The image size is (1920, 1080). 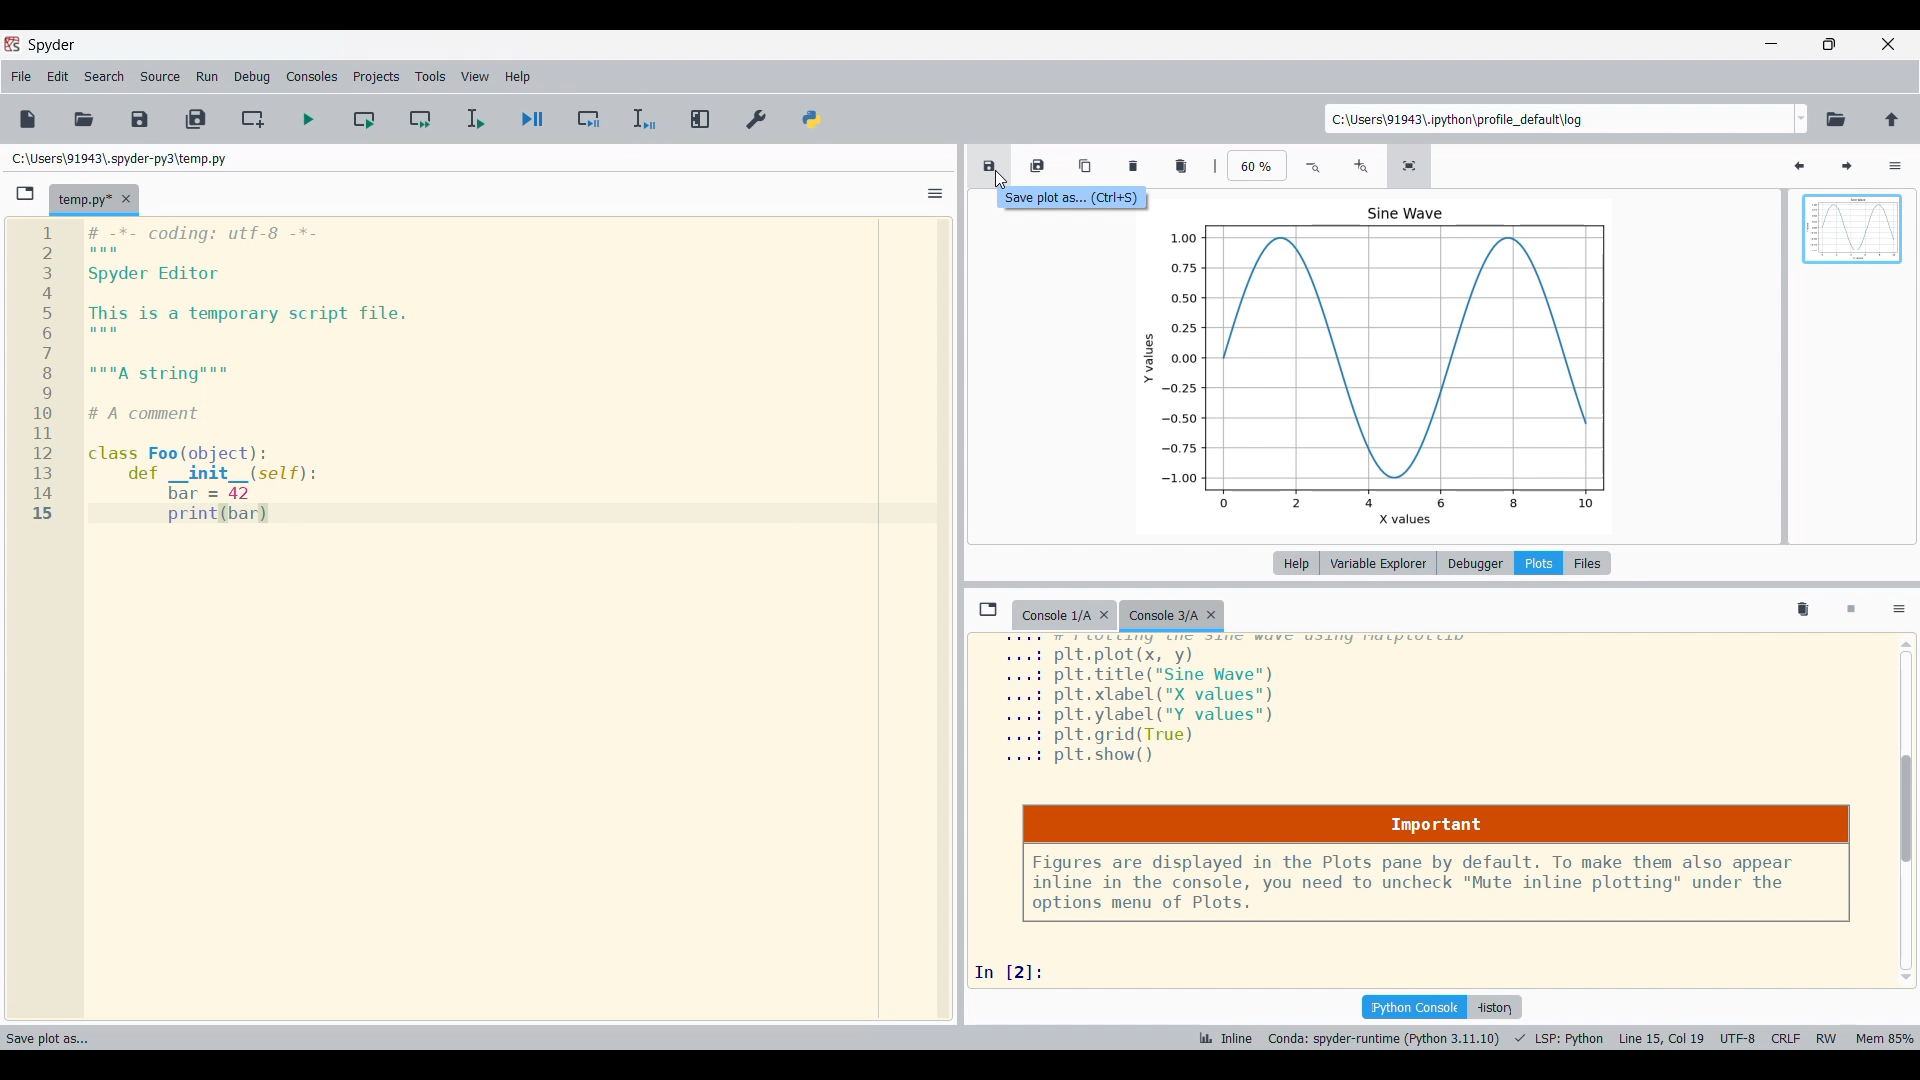 What do you see at coordinates (643, 119) in the screenshot?
I see `Debug selection/current line` at bounding box center [643, 119].